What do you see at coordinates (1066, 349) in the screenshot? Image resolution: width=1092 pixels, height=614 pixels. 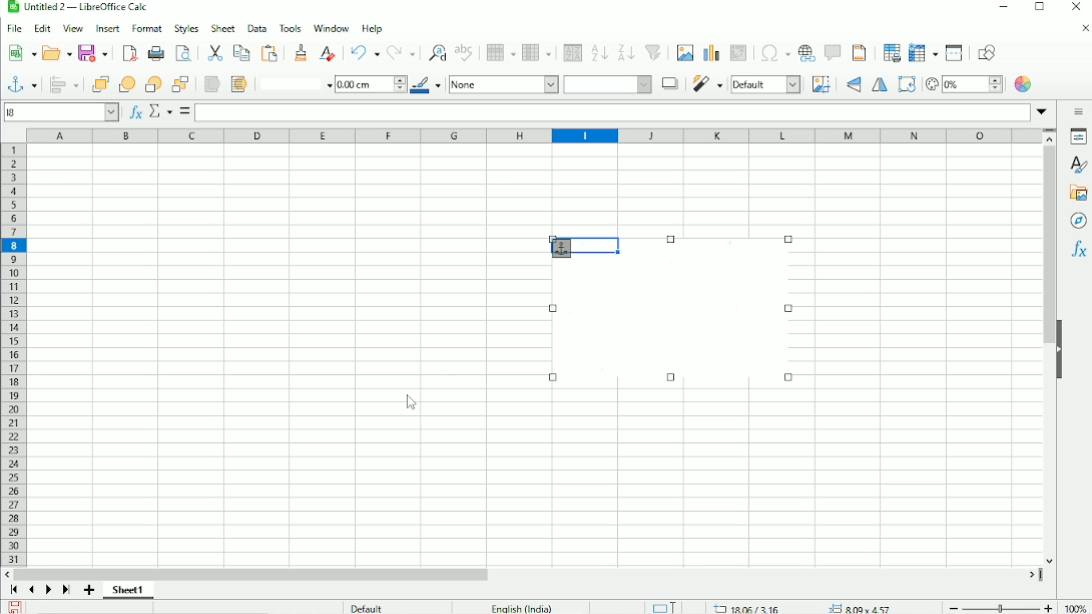 I see `Hide` at bounding box center [1066, 349].